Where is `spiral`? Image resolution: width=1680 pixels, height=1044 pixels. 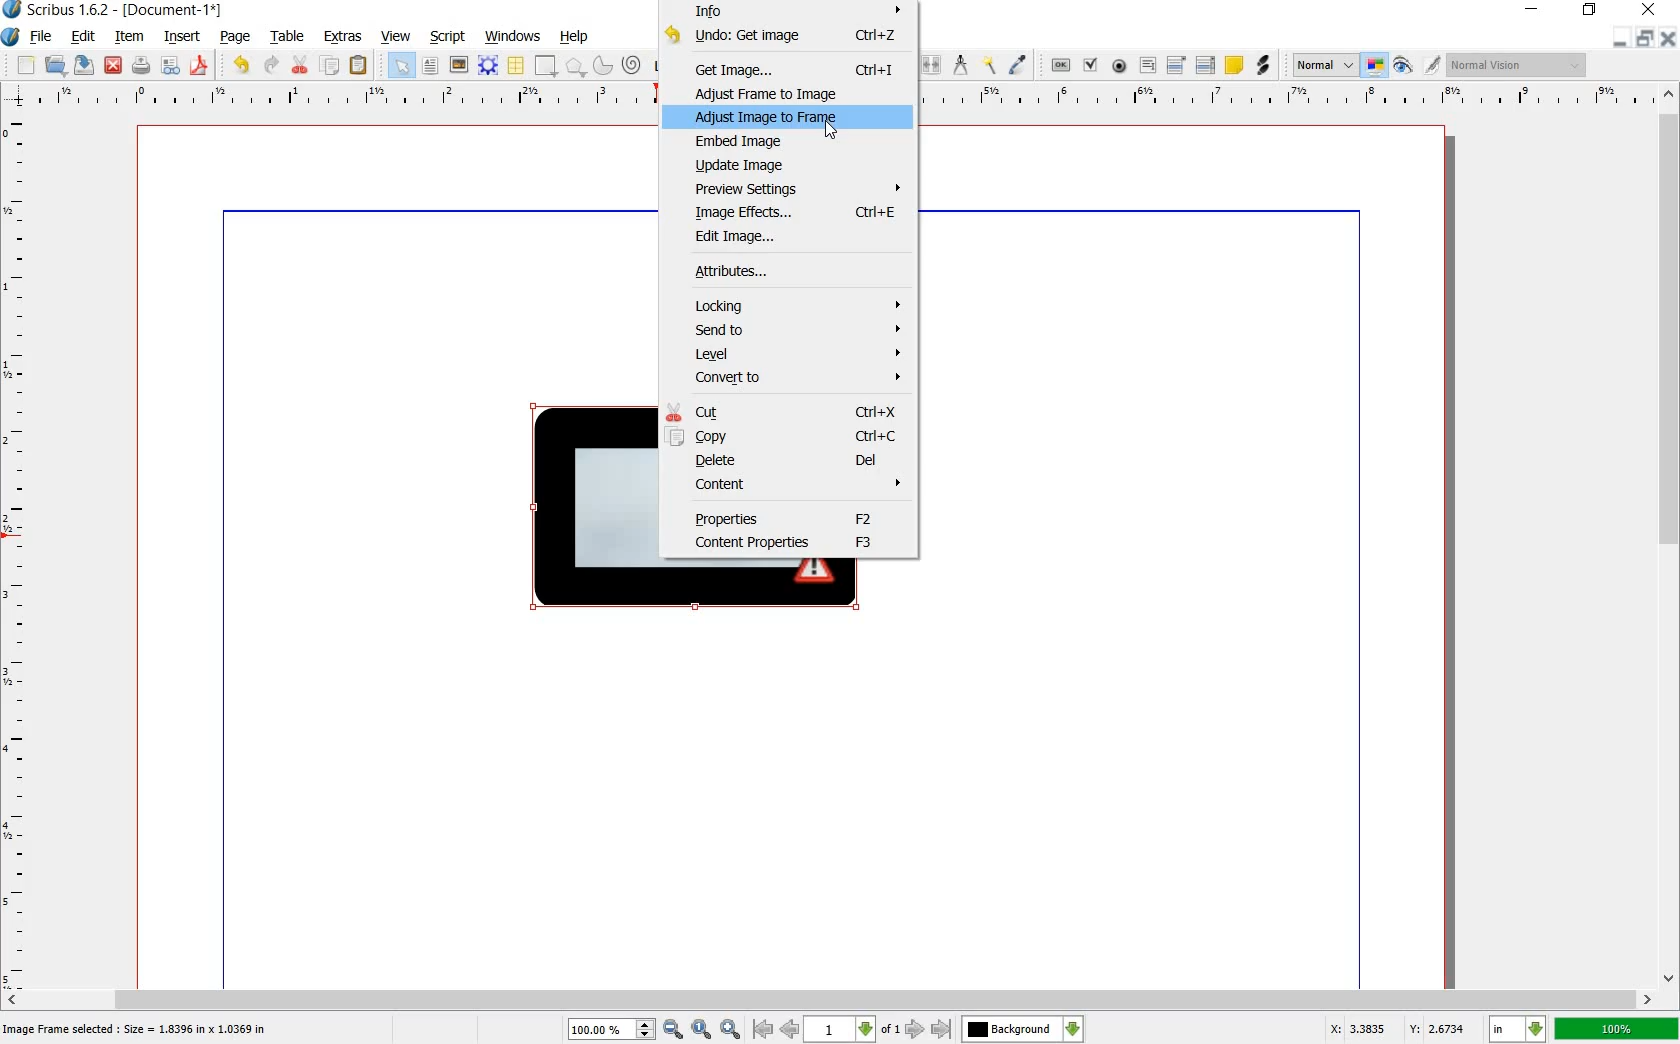
spiral is located at coordinates (631, 64).